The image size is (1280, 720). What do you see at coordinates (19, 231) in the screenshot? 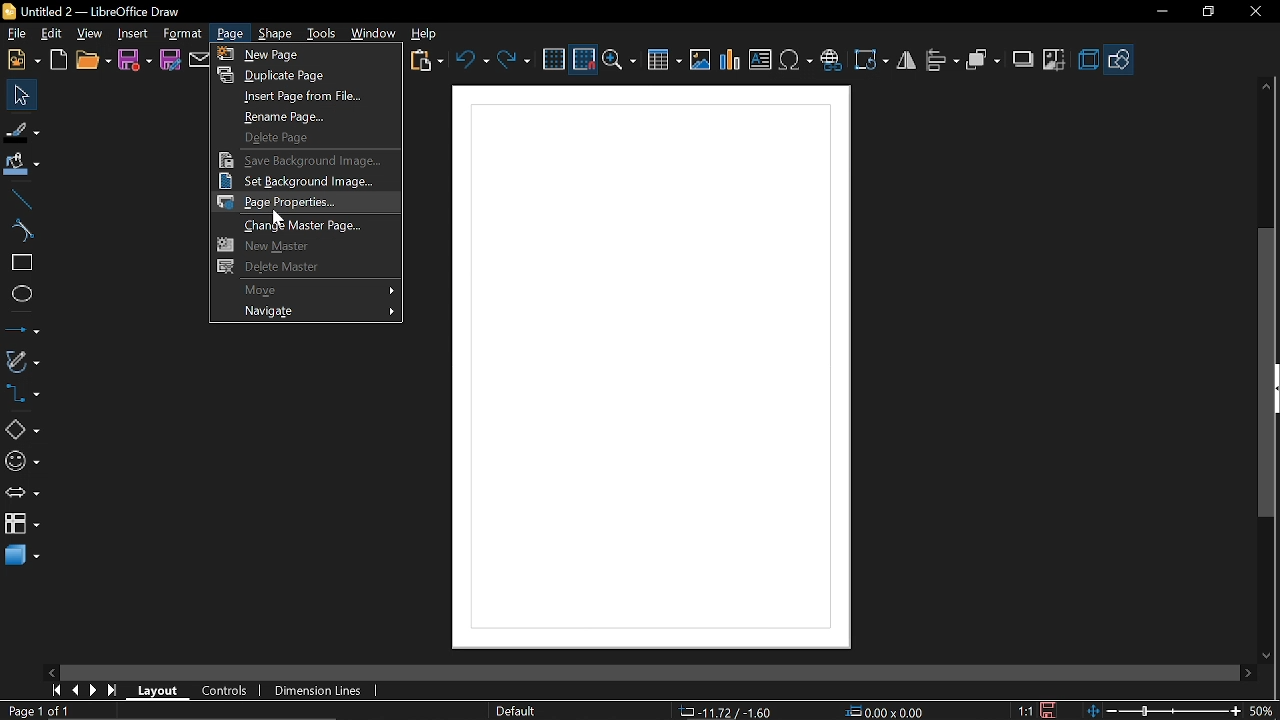
I see `Curve` at bounding box center [19, 231].